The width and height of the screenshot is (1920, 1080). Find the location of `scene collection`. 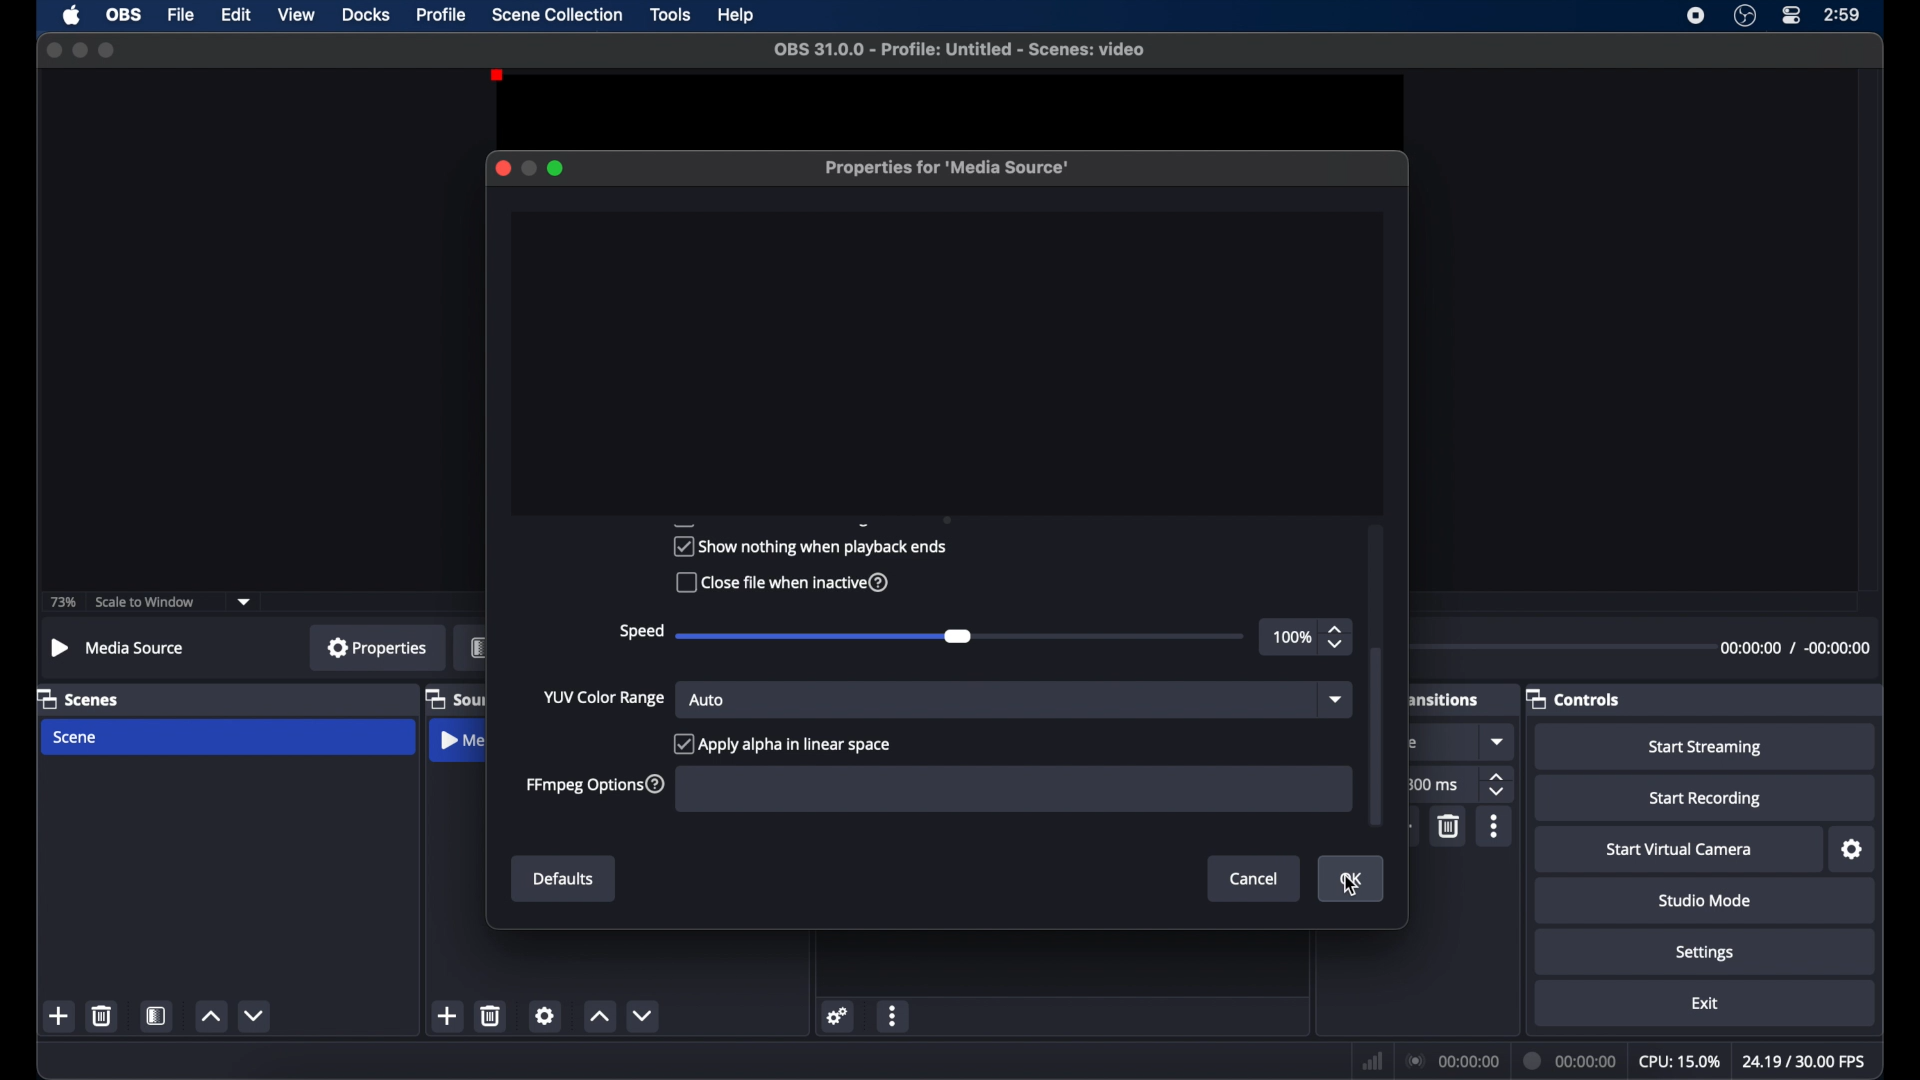

scene collection is located at coordinates (556, 15).